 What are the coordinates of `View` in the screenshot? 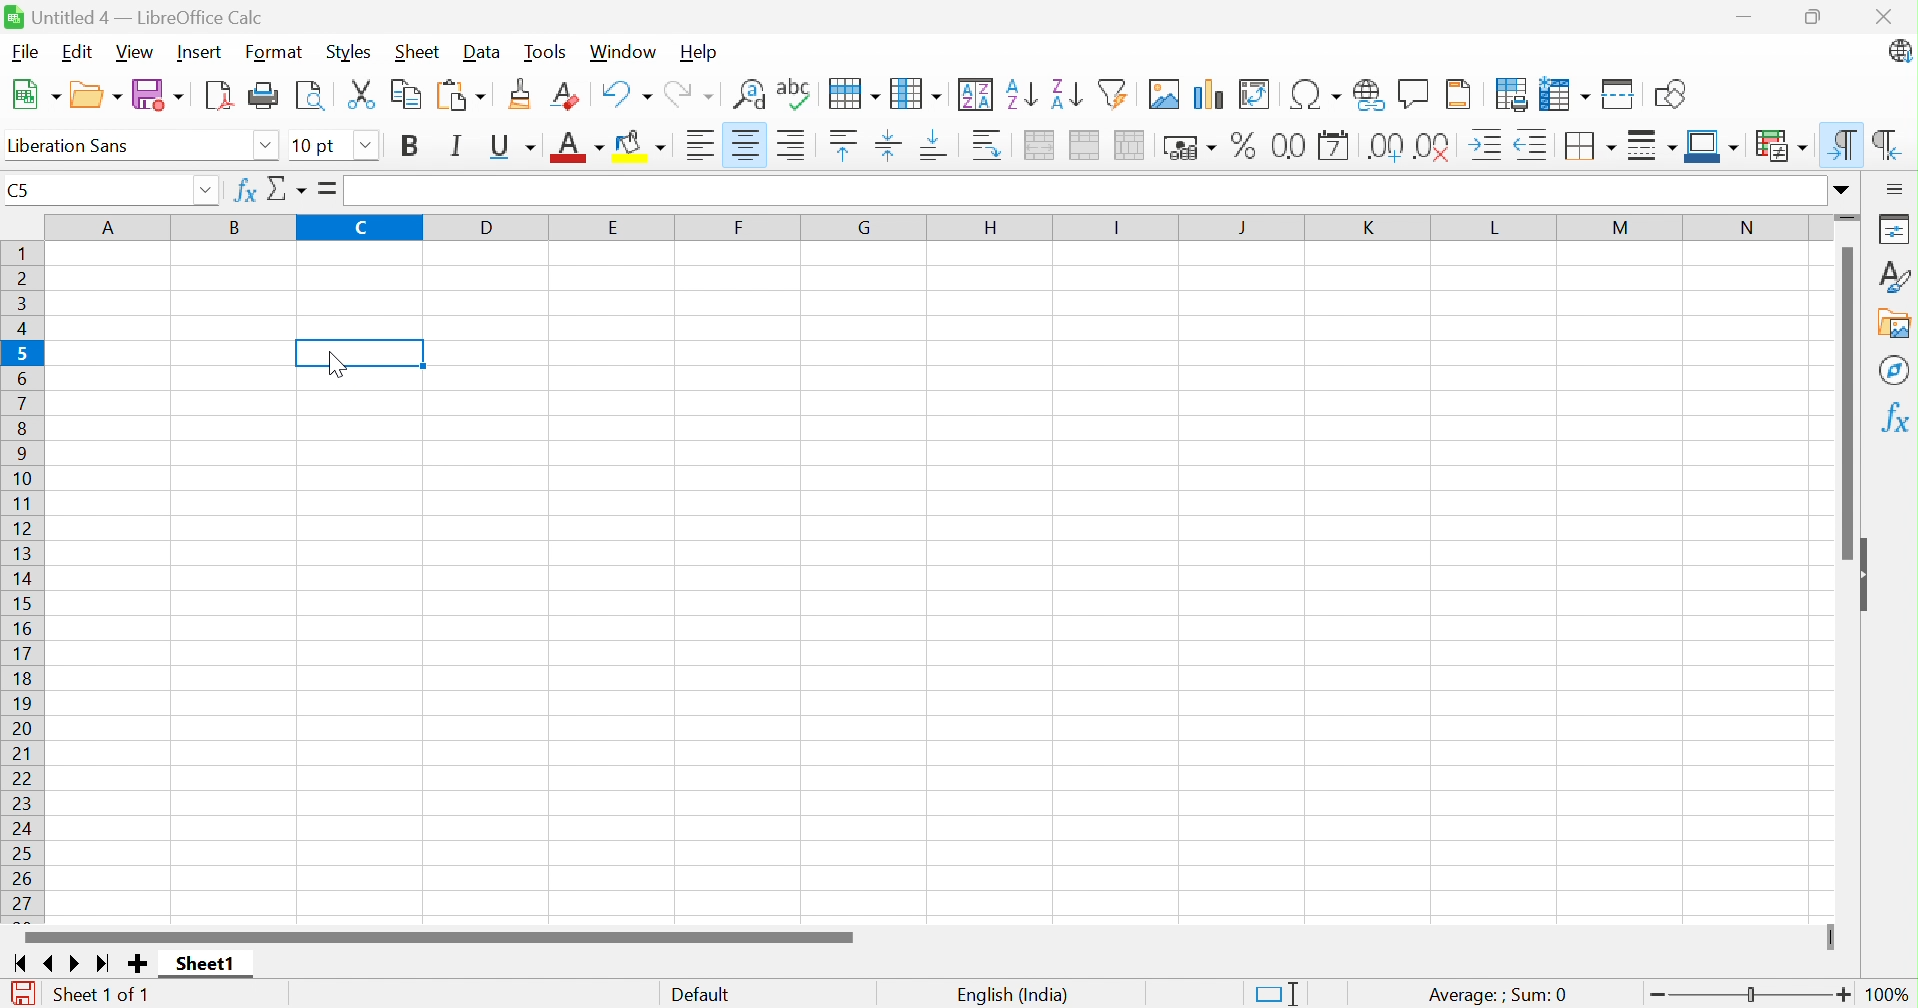 It's located at (140, 52).